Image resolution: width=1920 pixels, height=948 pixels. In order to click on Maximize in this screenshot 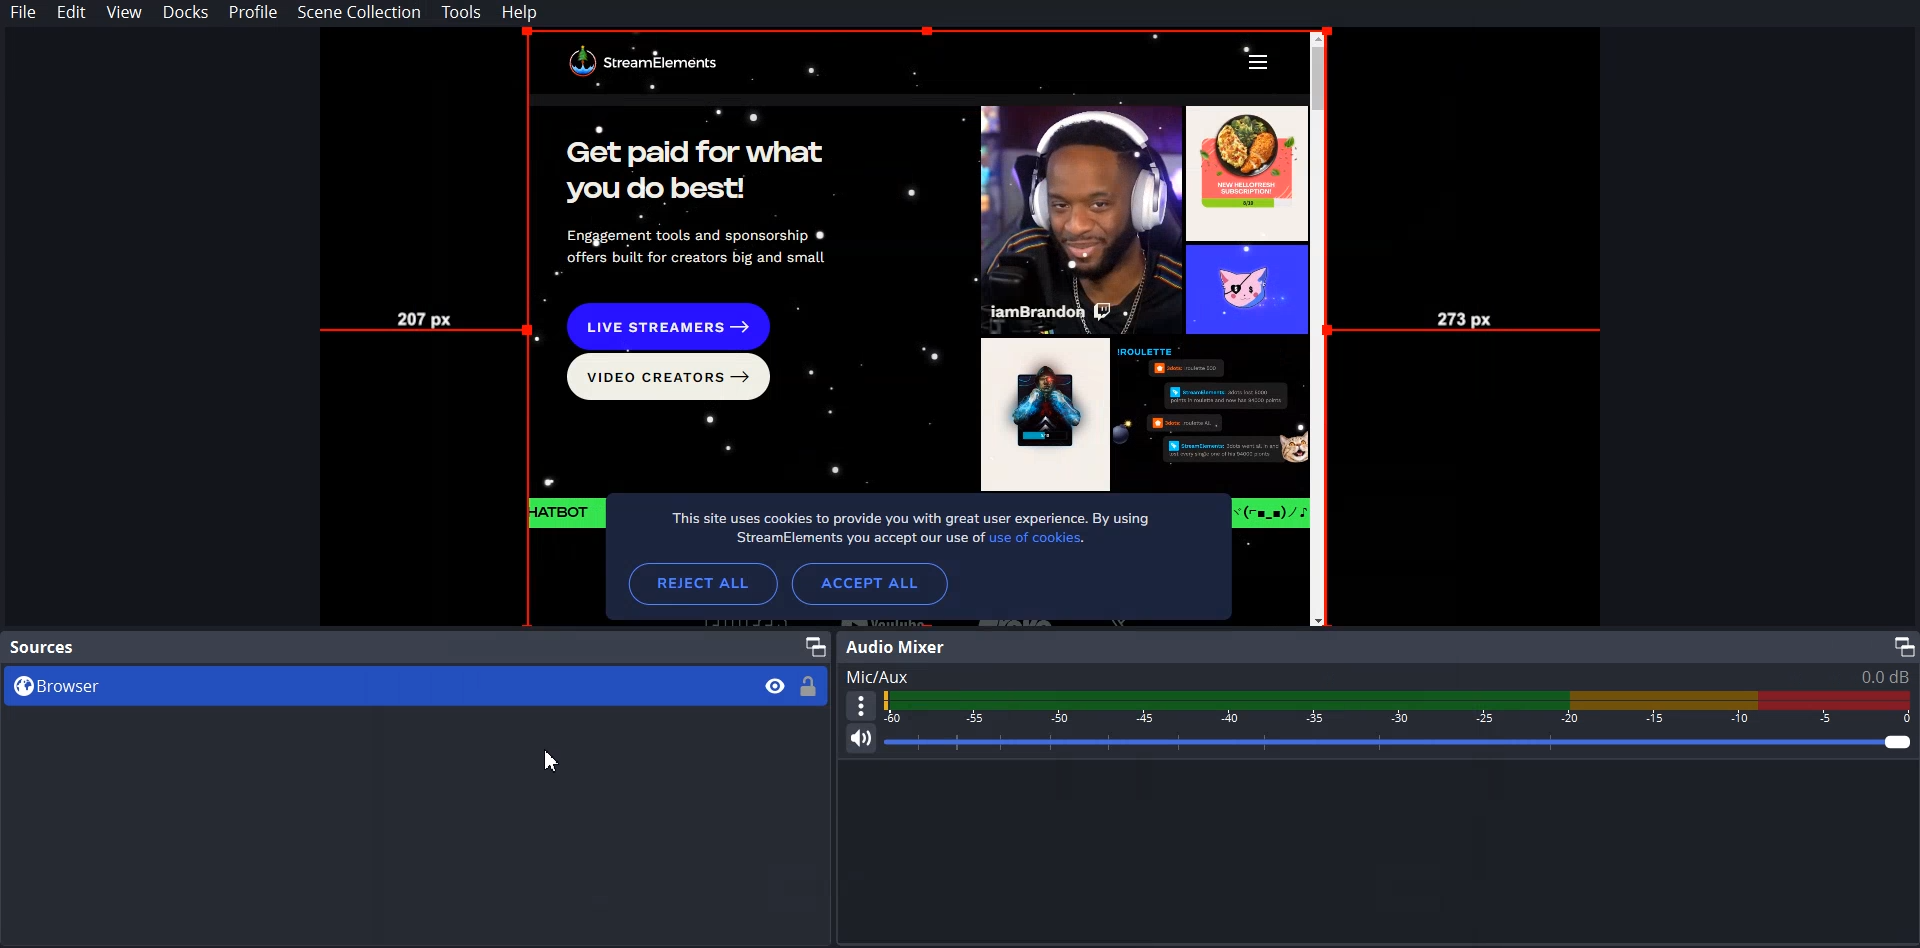, I will do `click(820, 645)`.